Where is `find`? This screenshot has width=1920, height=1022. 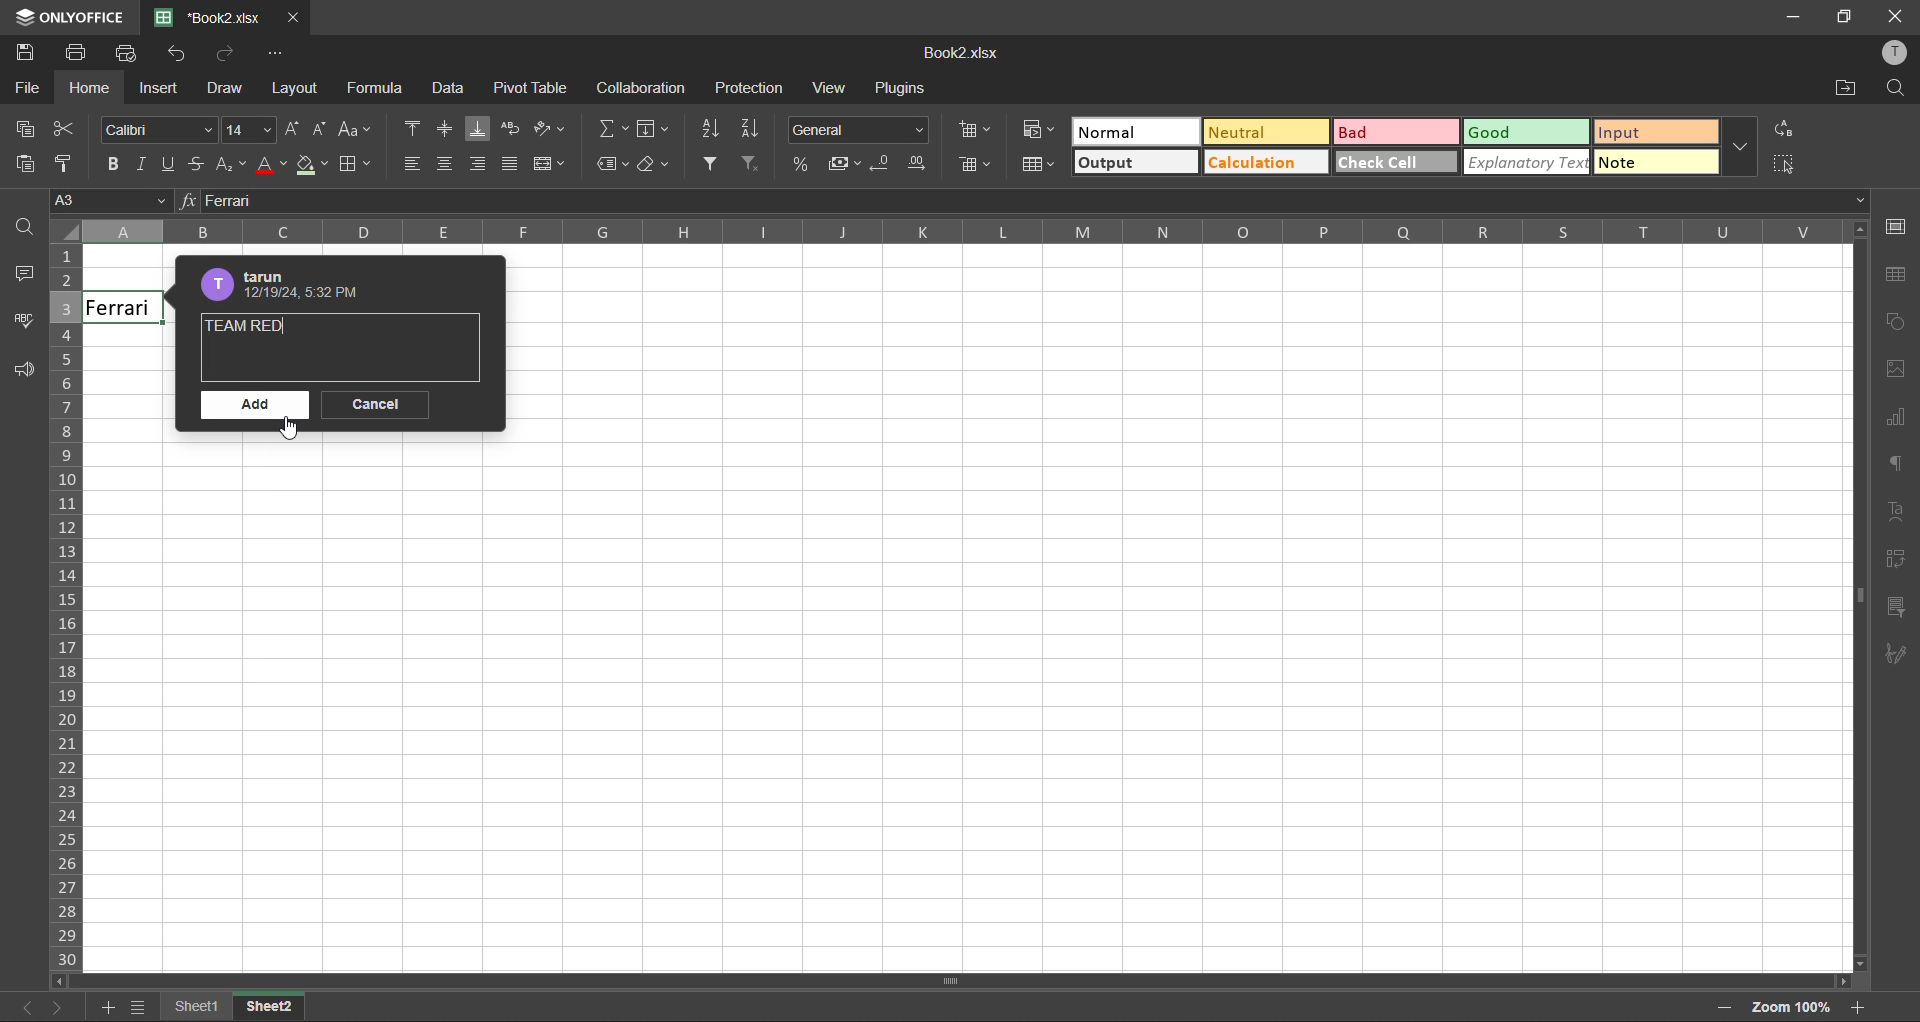
find is located at coordinates (27, 231).